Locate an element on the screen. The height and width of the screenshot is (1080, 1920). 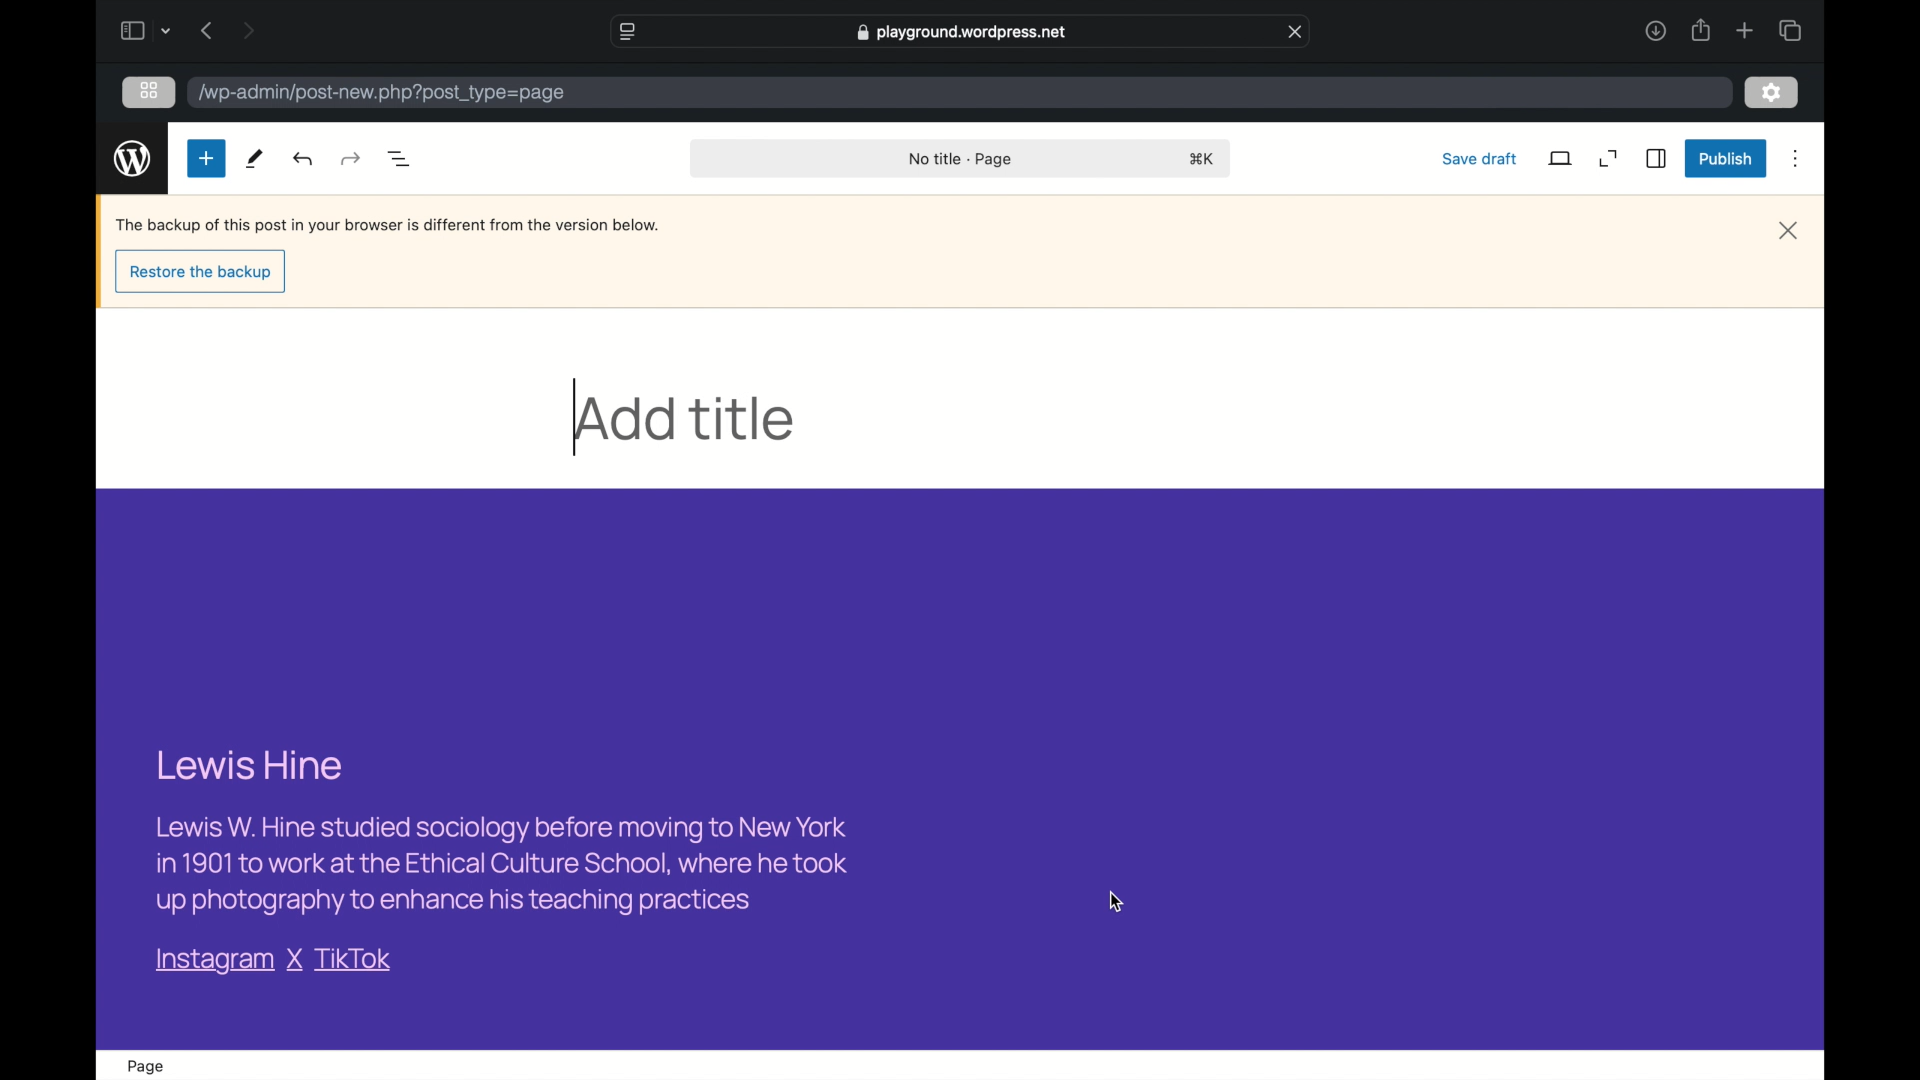
tools is located at coordinates (254, 158).